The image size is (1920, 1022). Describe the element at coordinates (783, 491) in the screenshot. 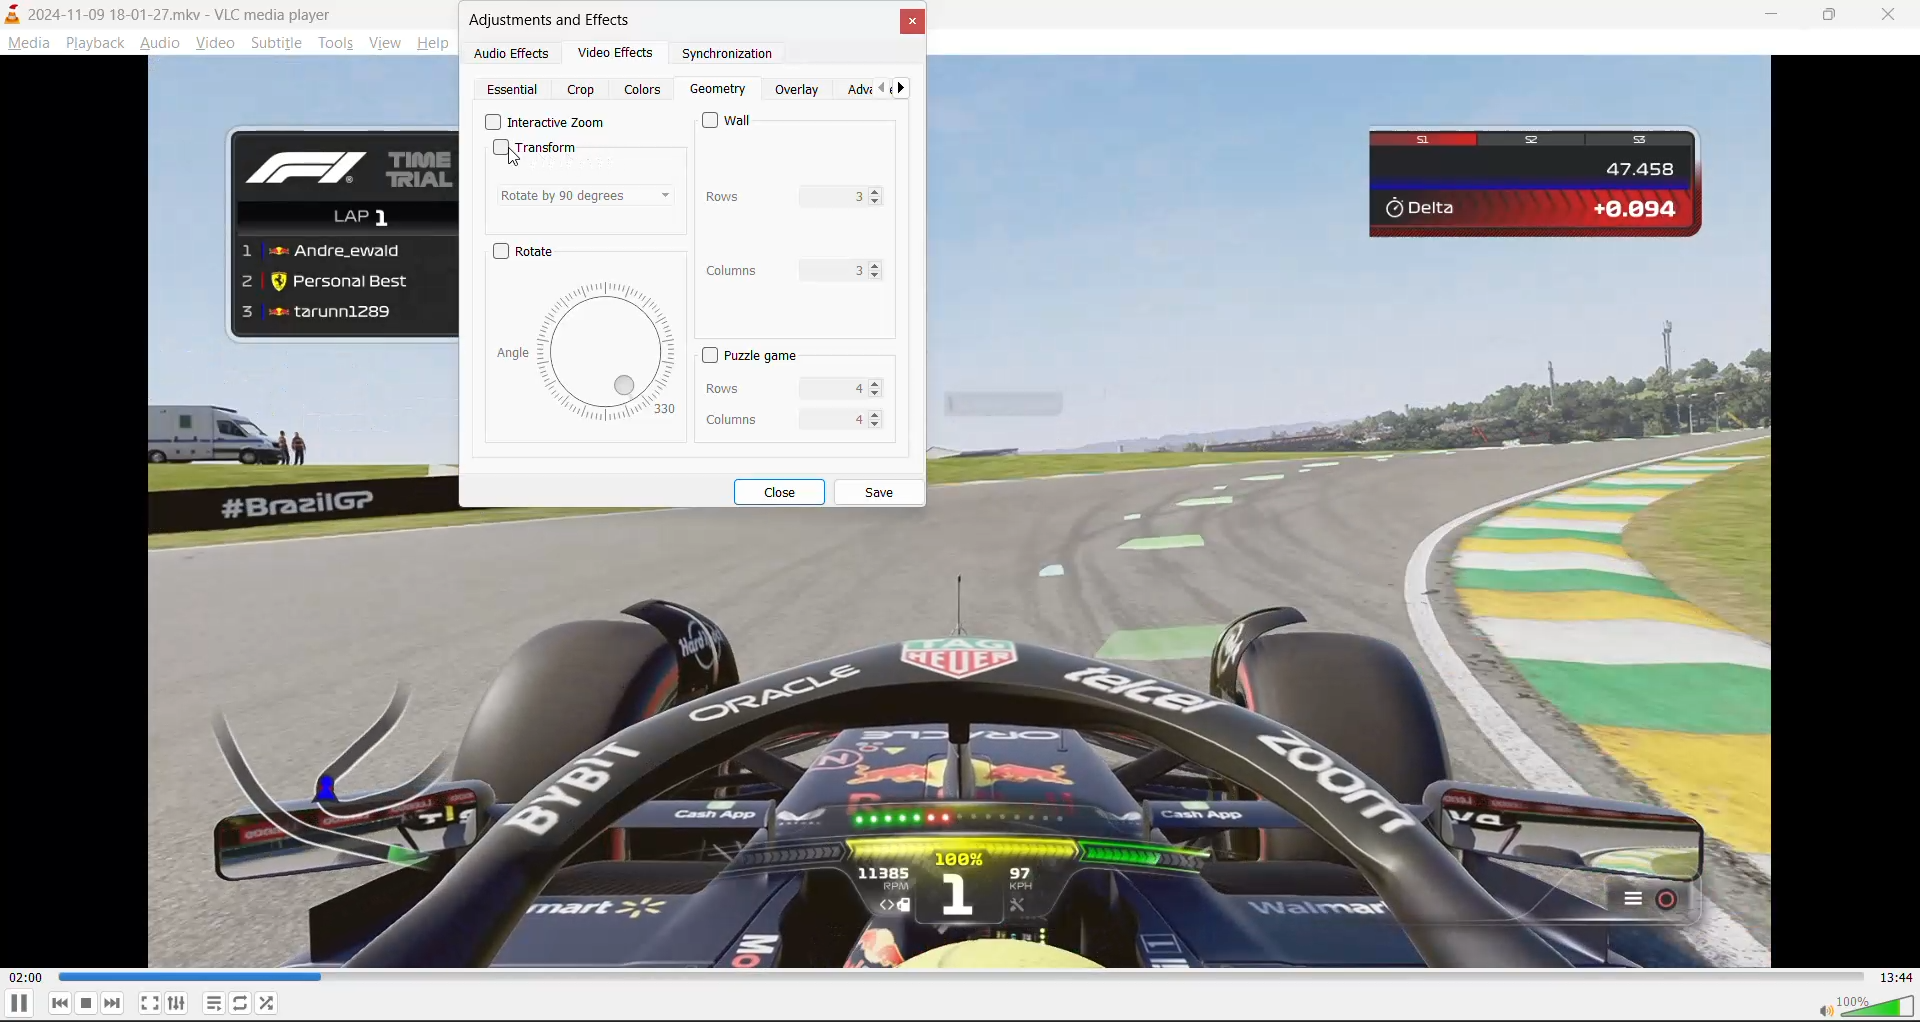

I see `close` at that location.